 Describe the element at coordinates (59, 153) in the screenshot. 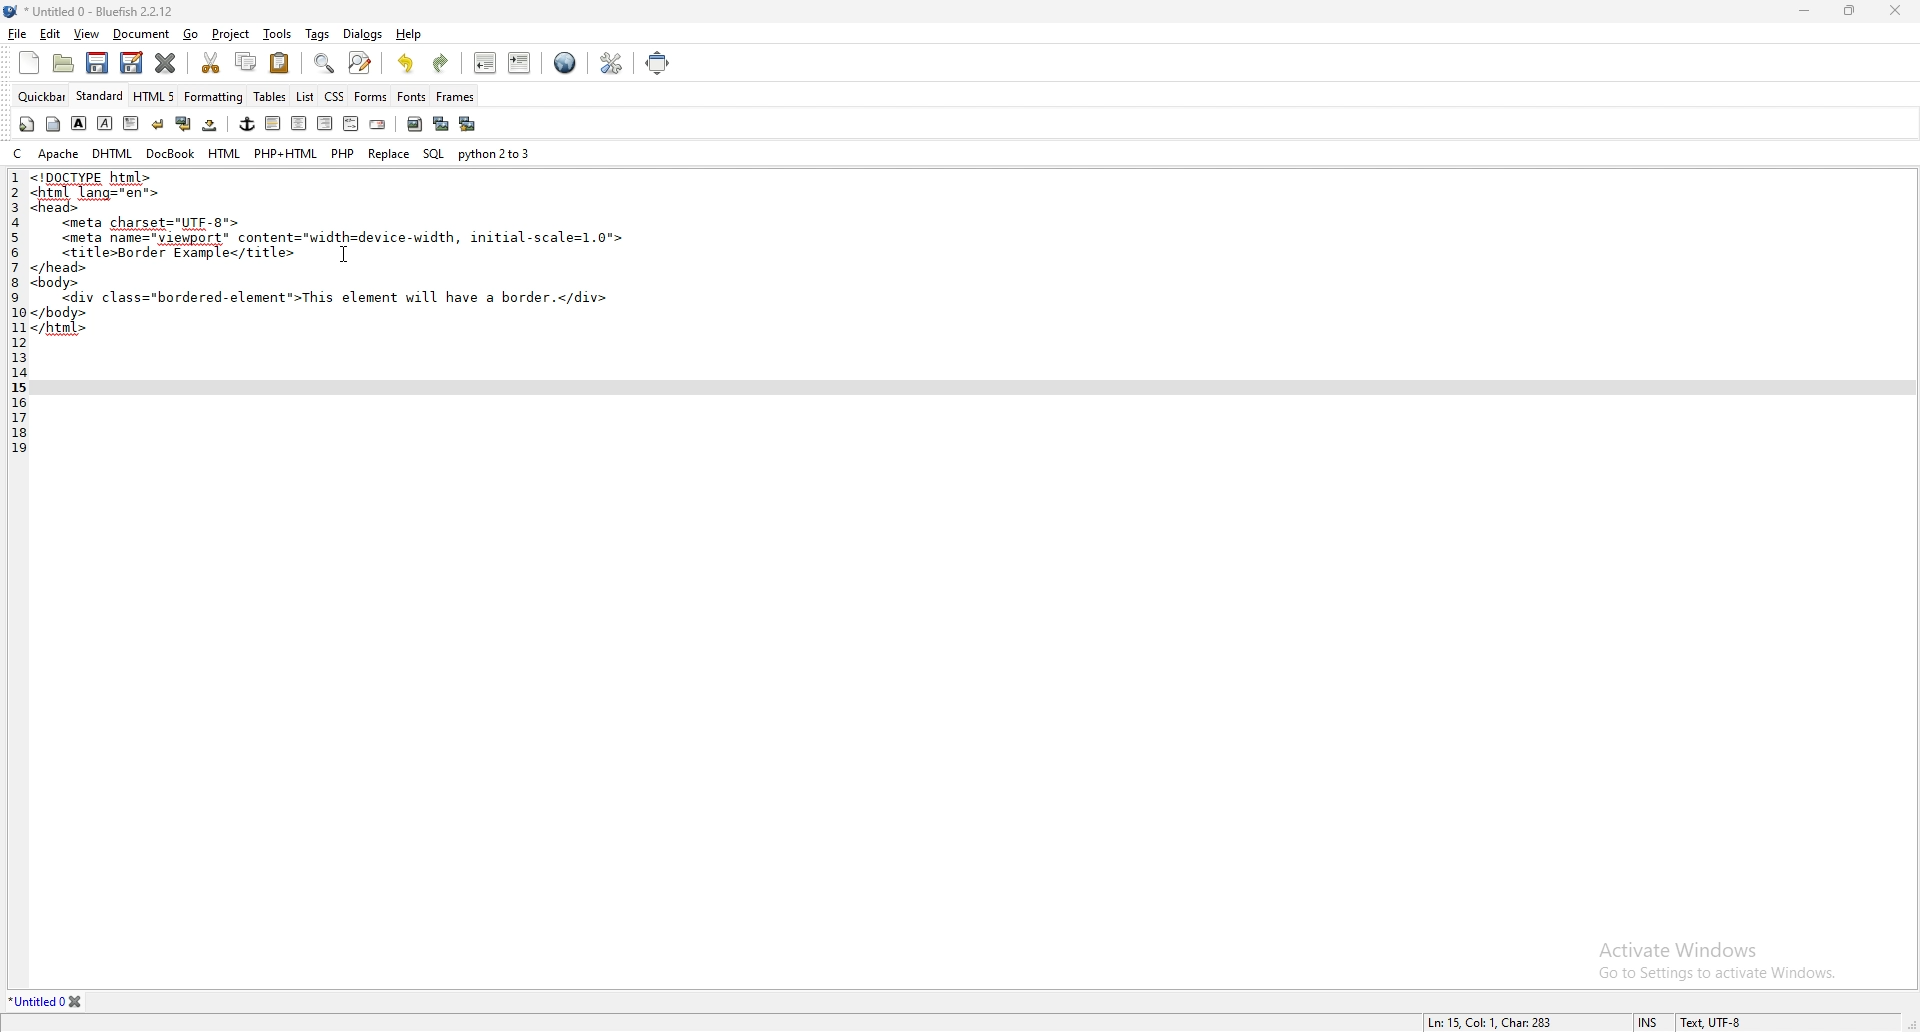

I see `apache` at that location.